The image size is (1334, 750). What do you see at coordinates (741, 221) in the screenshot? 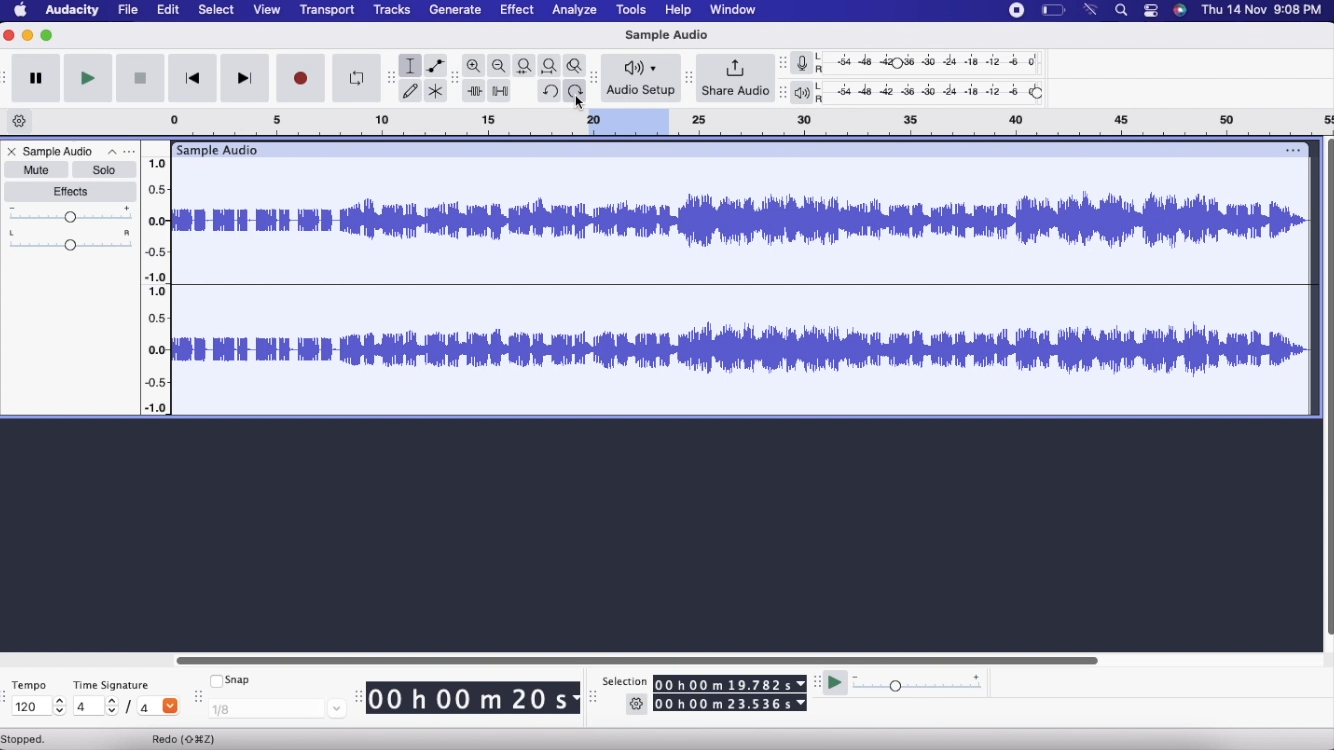
I see `Audio track` at bounding box center [741, 221].